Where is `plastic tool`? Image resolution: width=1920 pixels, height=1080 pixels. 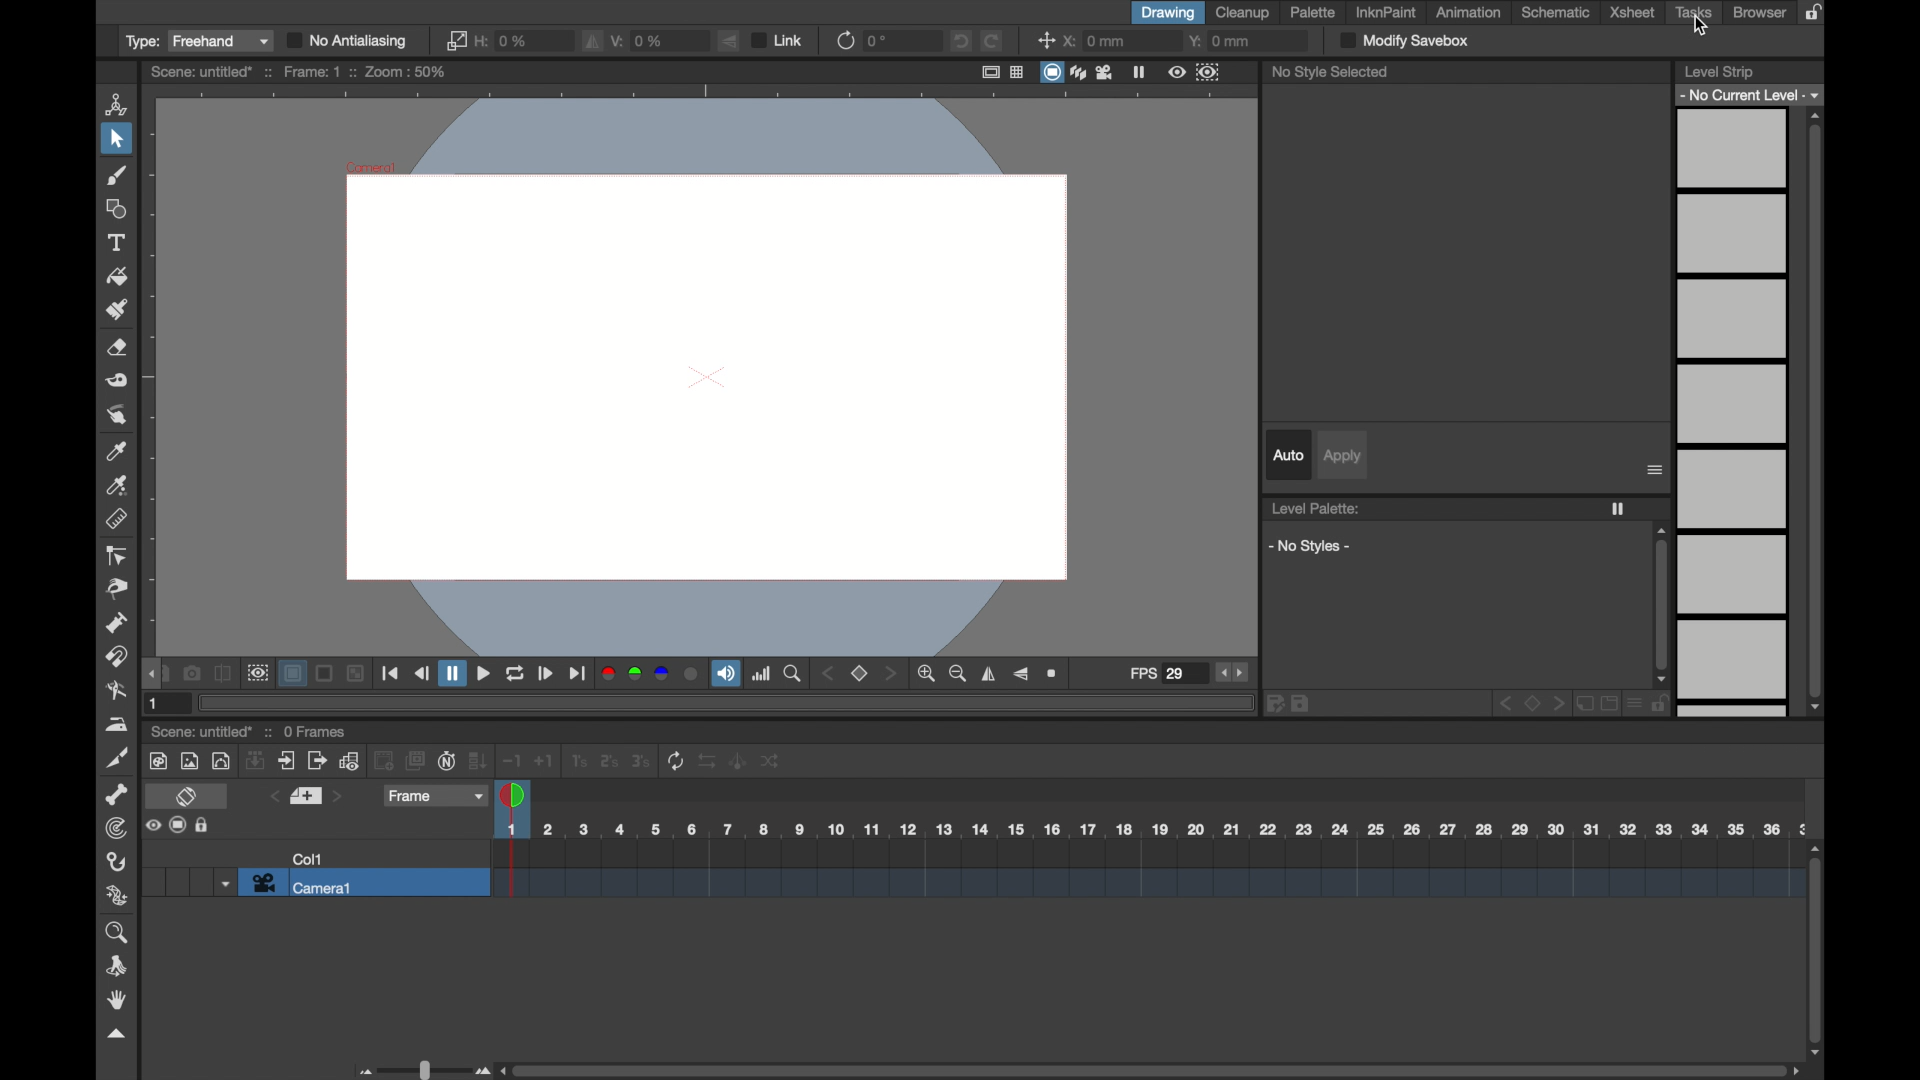
plastic tool is located at coordinates (118, 896).